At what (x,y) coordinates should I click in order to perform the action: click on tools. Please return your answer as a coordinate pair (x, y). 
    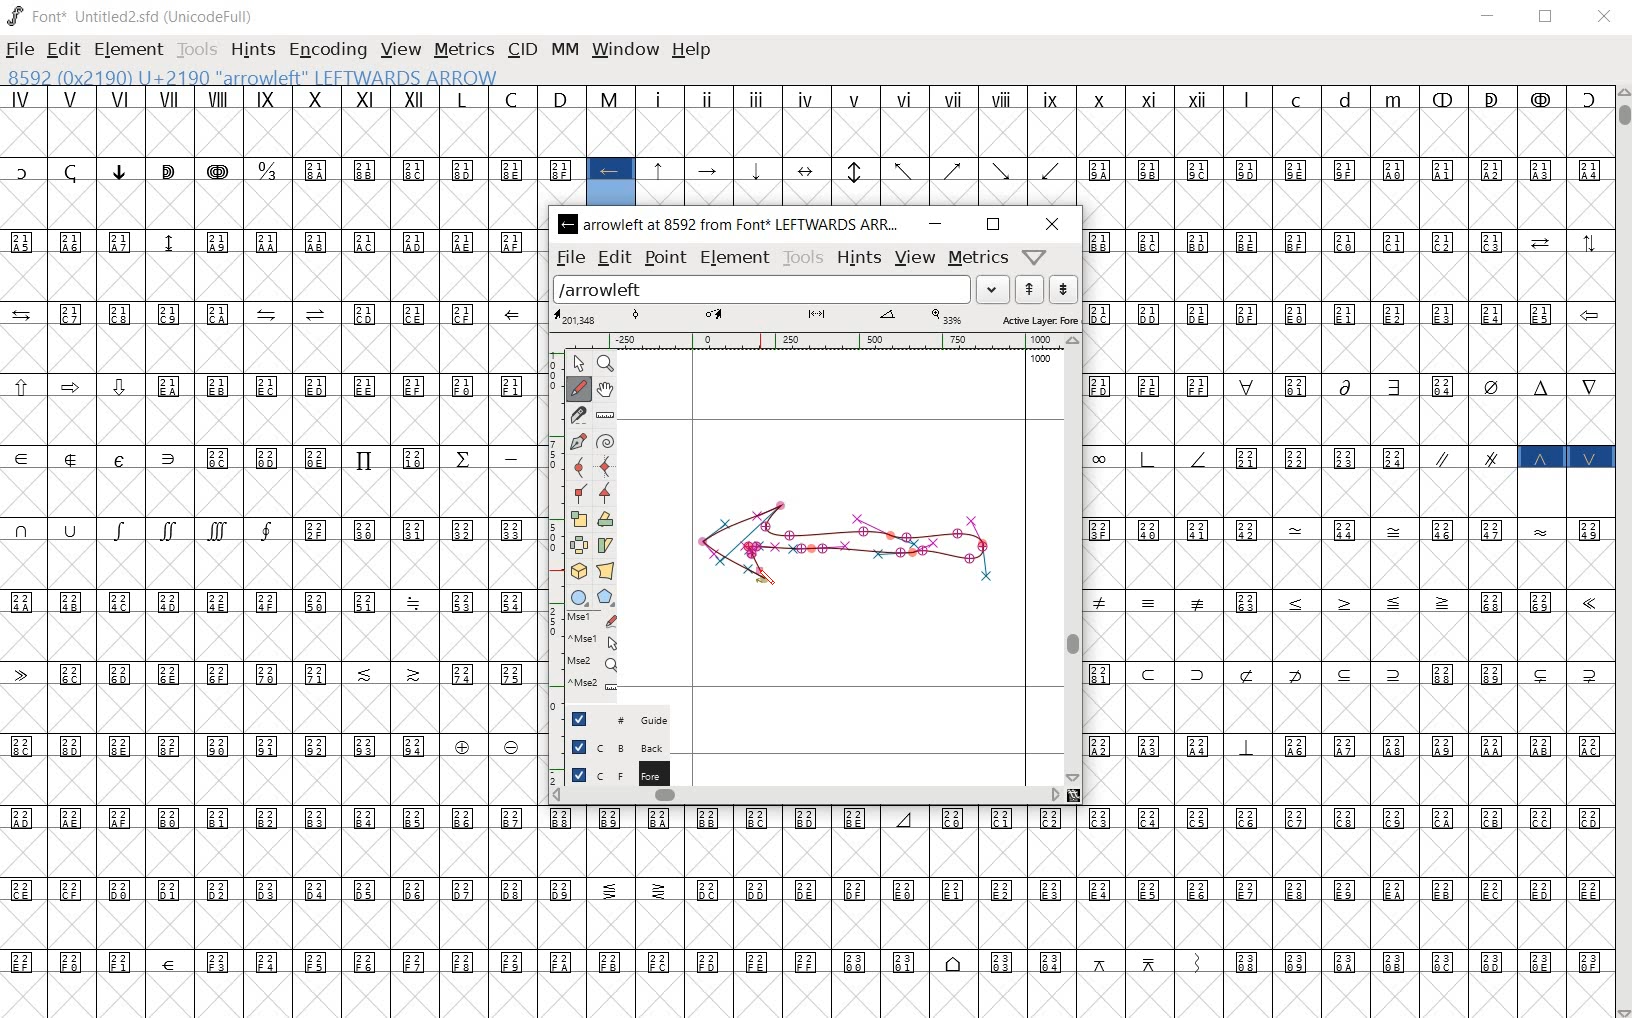
    Looking at the image, I should click on (196, 52).